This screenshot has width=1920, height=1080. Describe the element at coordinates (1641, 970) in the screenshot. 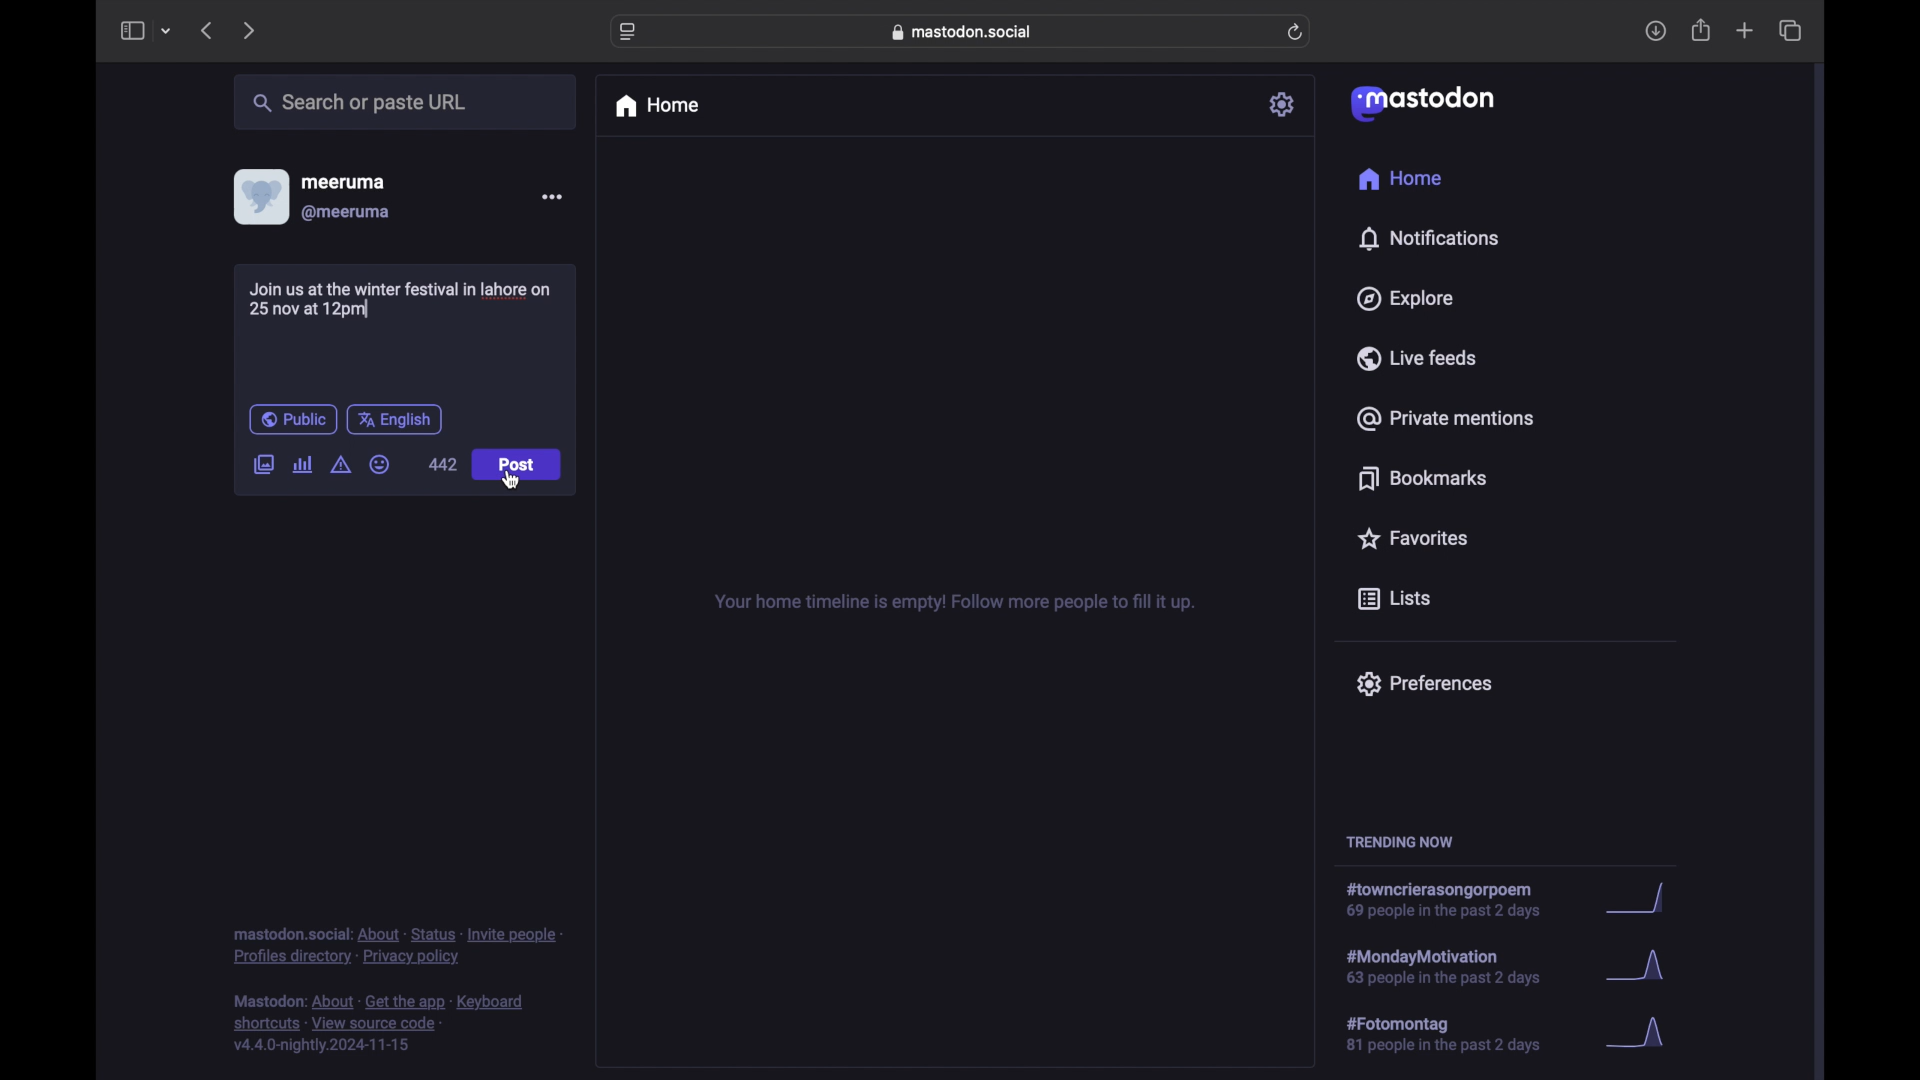

I see `graph` at that location.